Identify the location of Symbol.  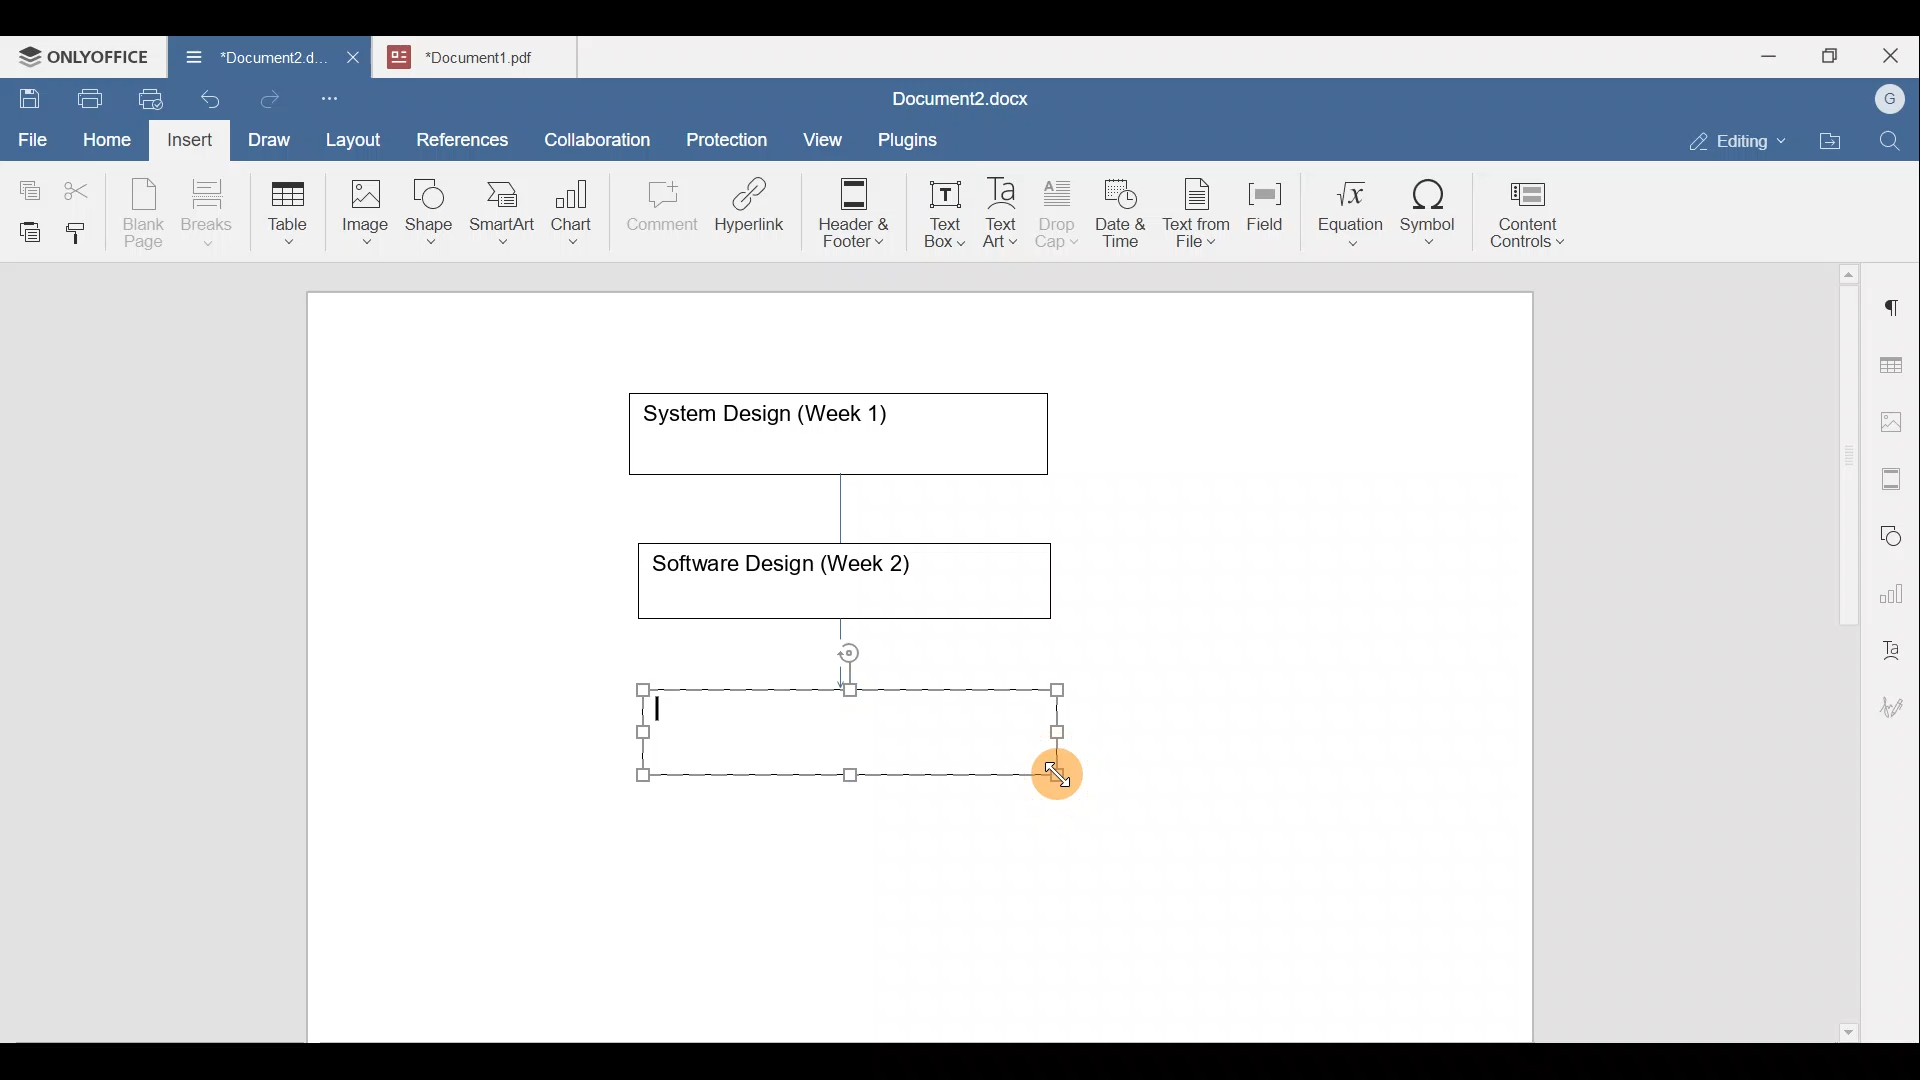
(1429, 218).